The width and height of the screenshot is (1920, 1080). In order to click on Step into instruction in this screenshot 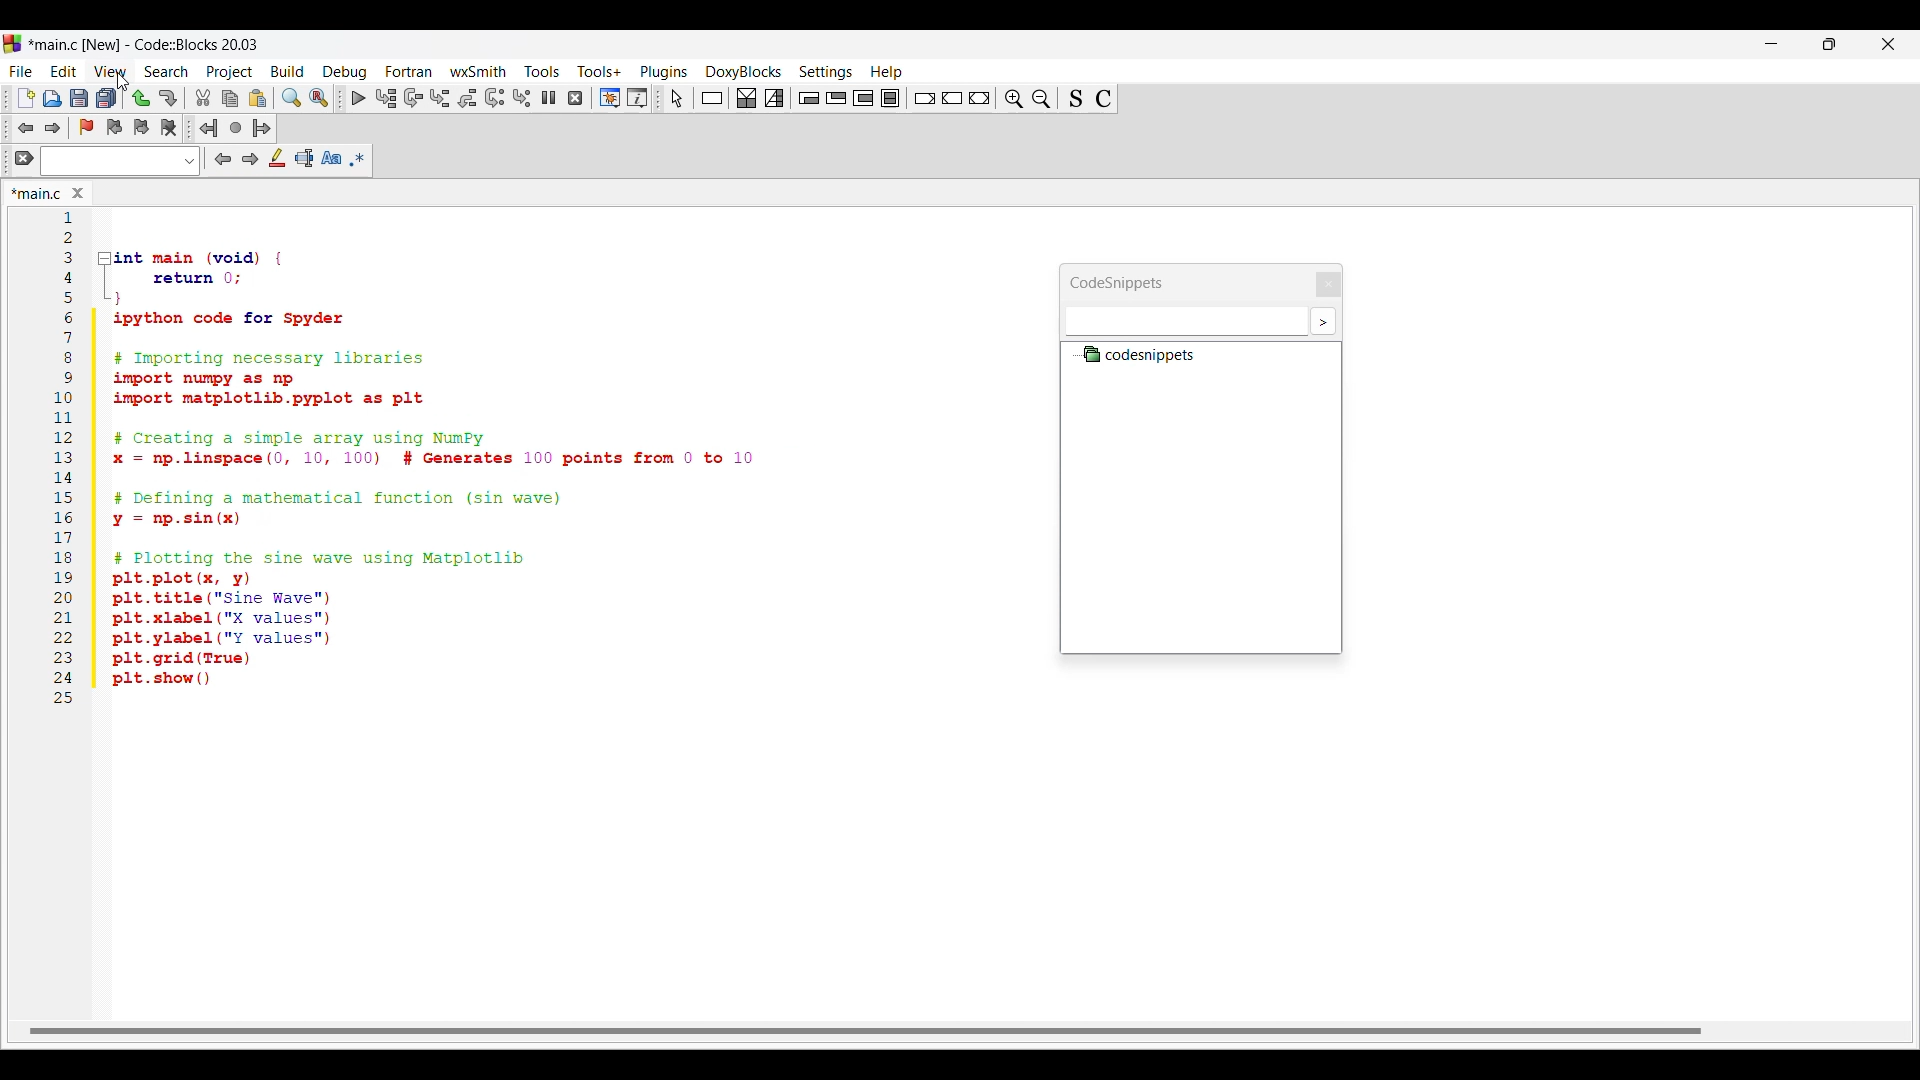, I will do `click(521, 98)`.